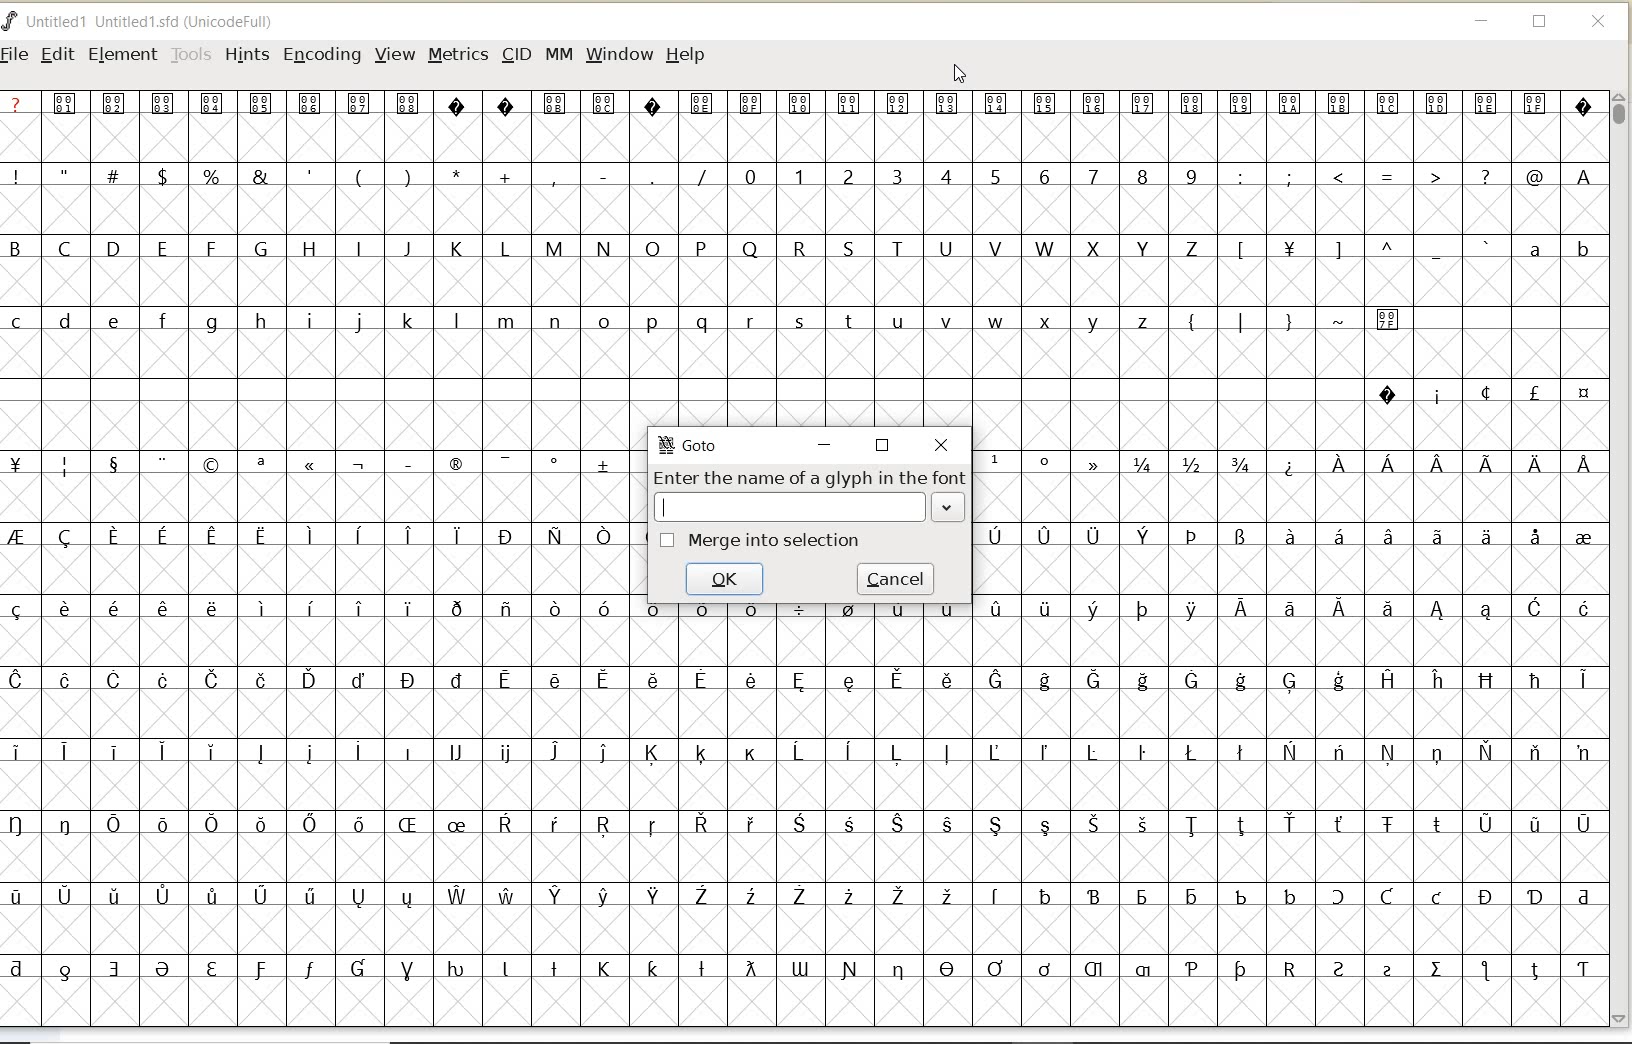  I want to click on ELEMENT, so click(122, 54).